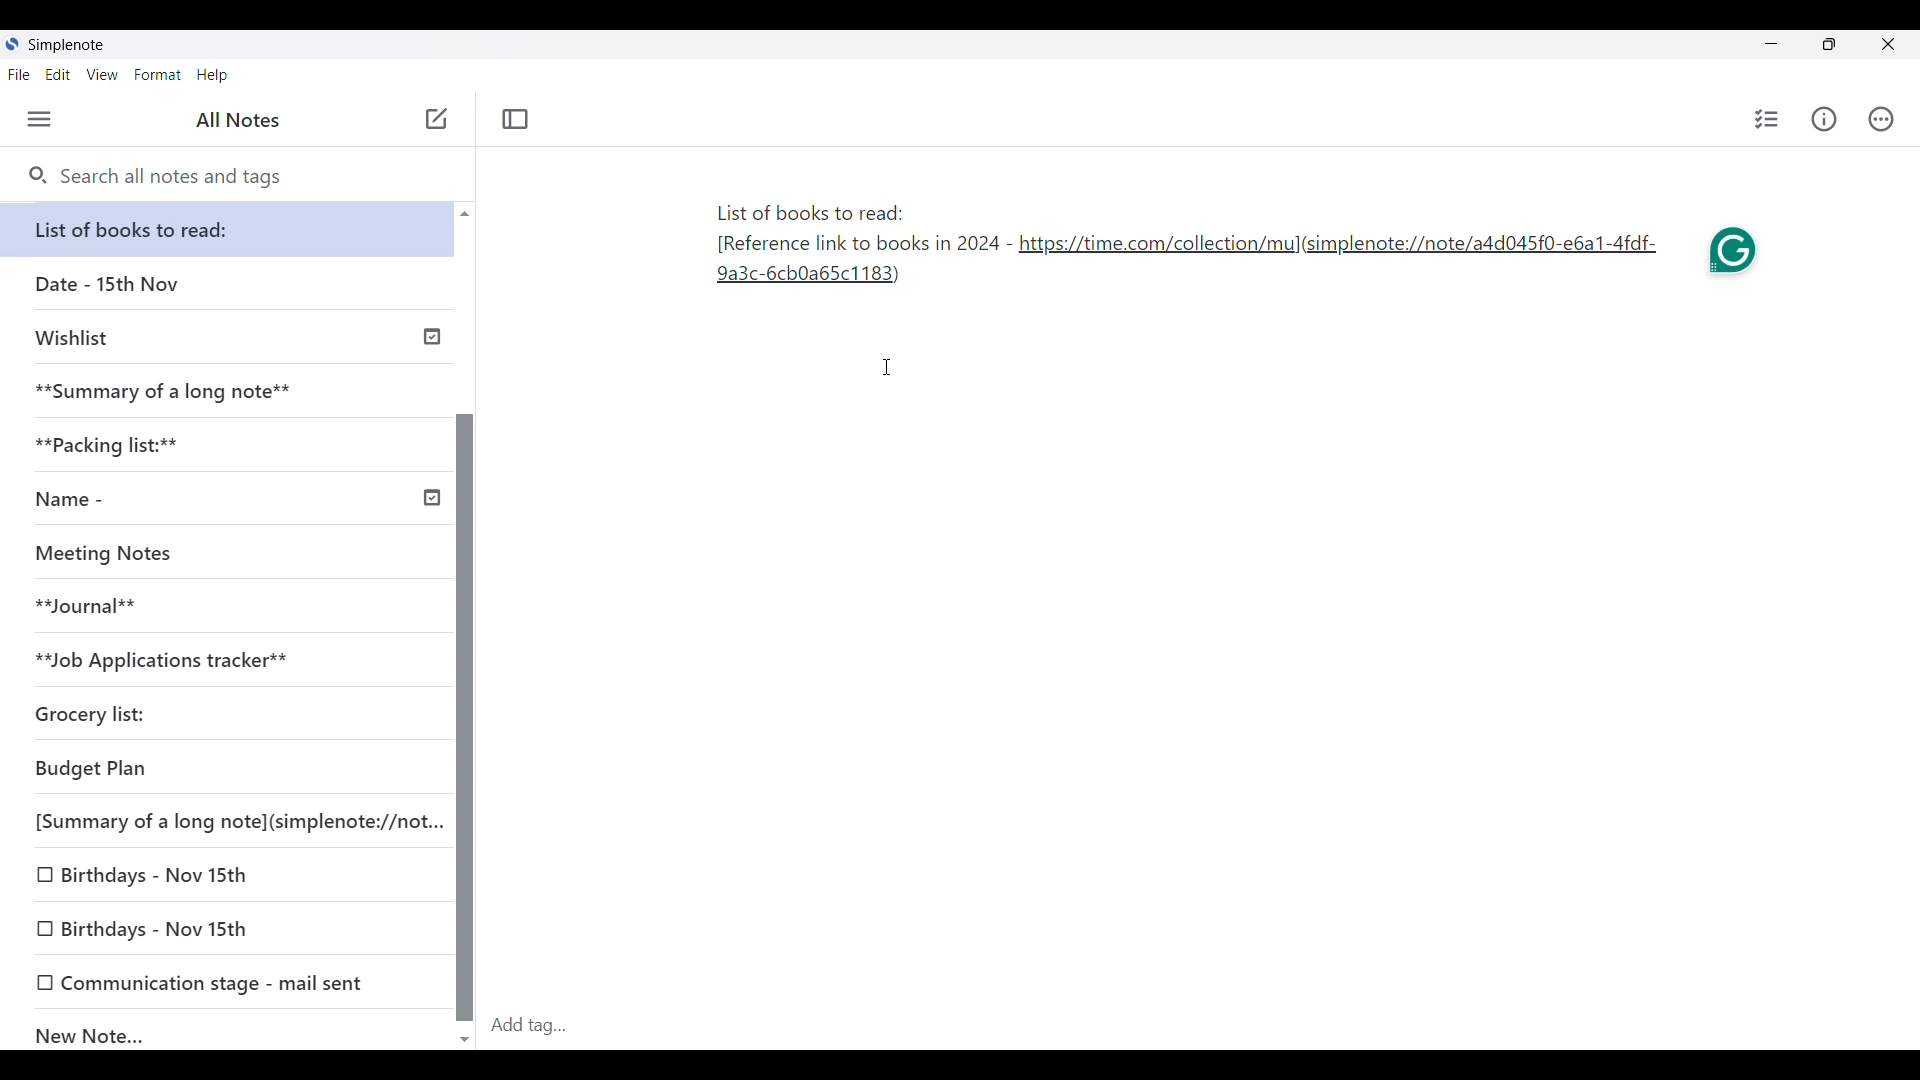  What do you see at coordinates (64, 45) in the screenshot?
I see `Simplenote` at bounding box center [64, 45].